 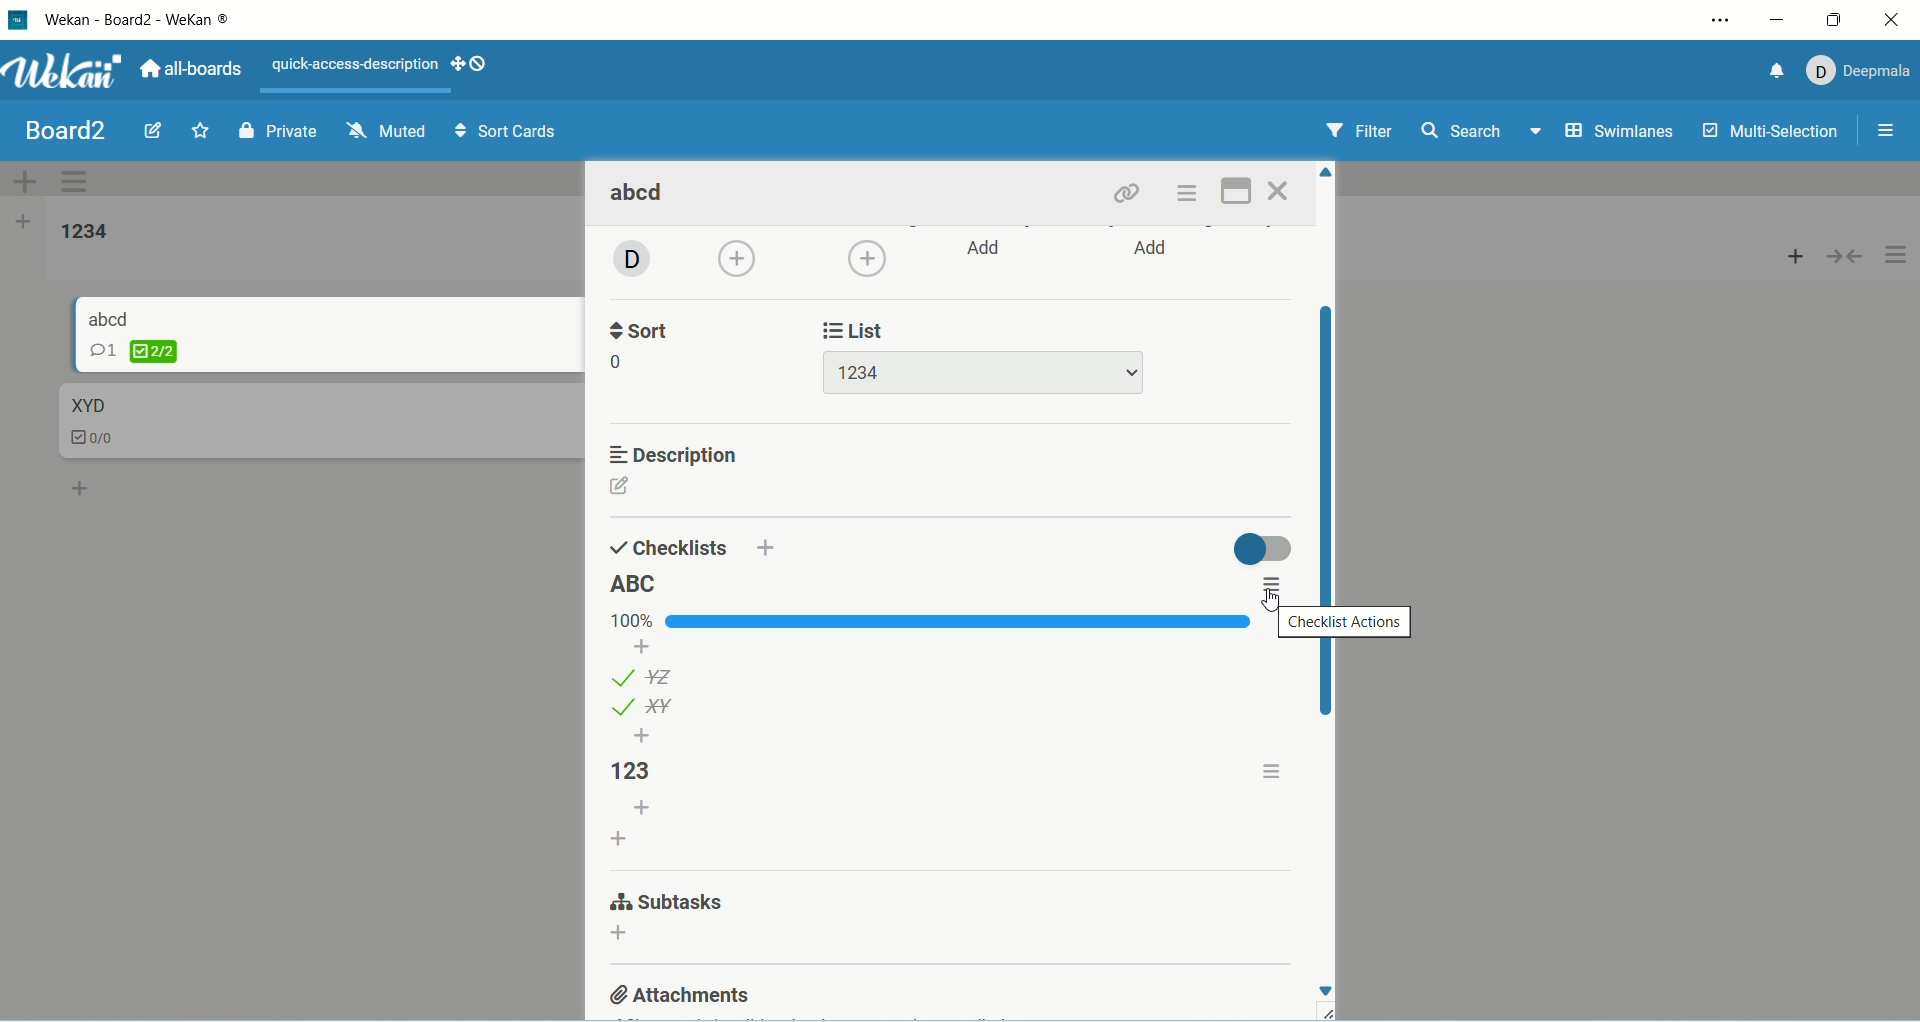 What do you see at coordinates (83, 487) in the screenshot?
I see `add` at bounding box center [83, 487].